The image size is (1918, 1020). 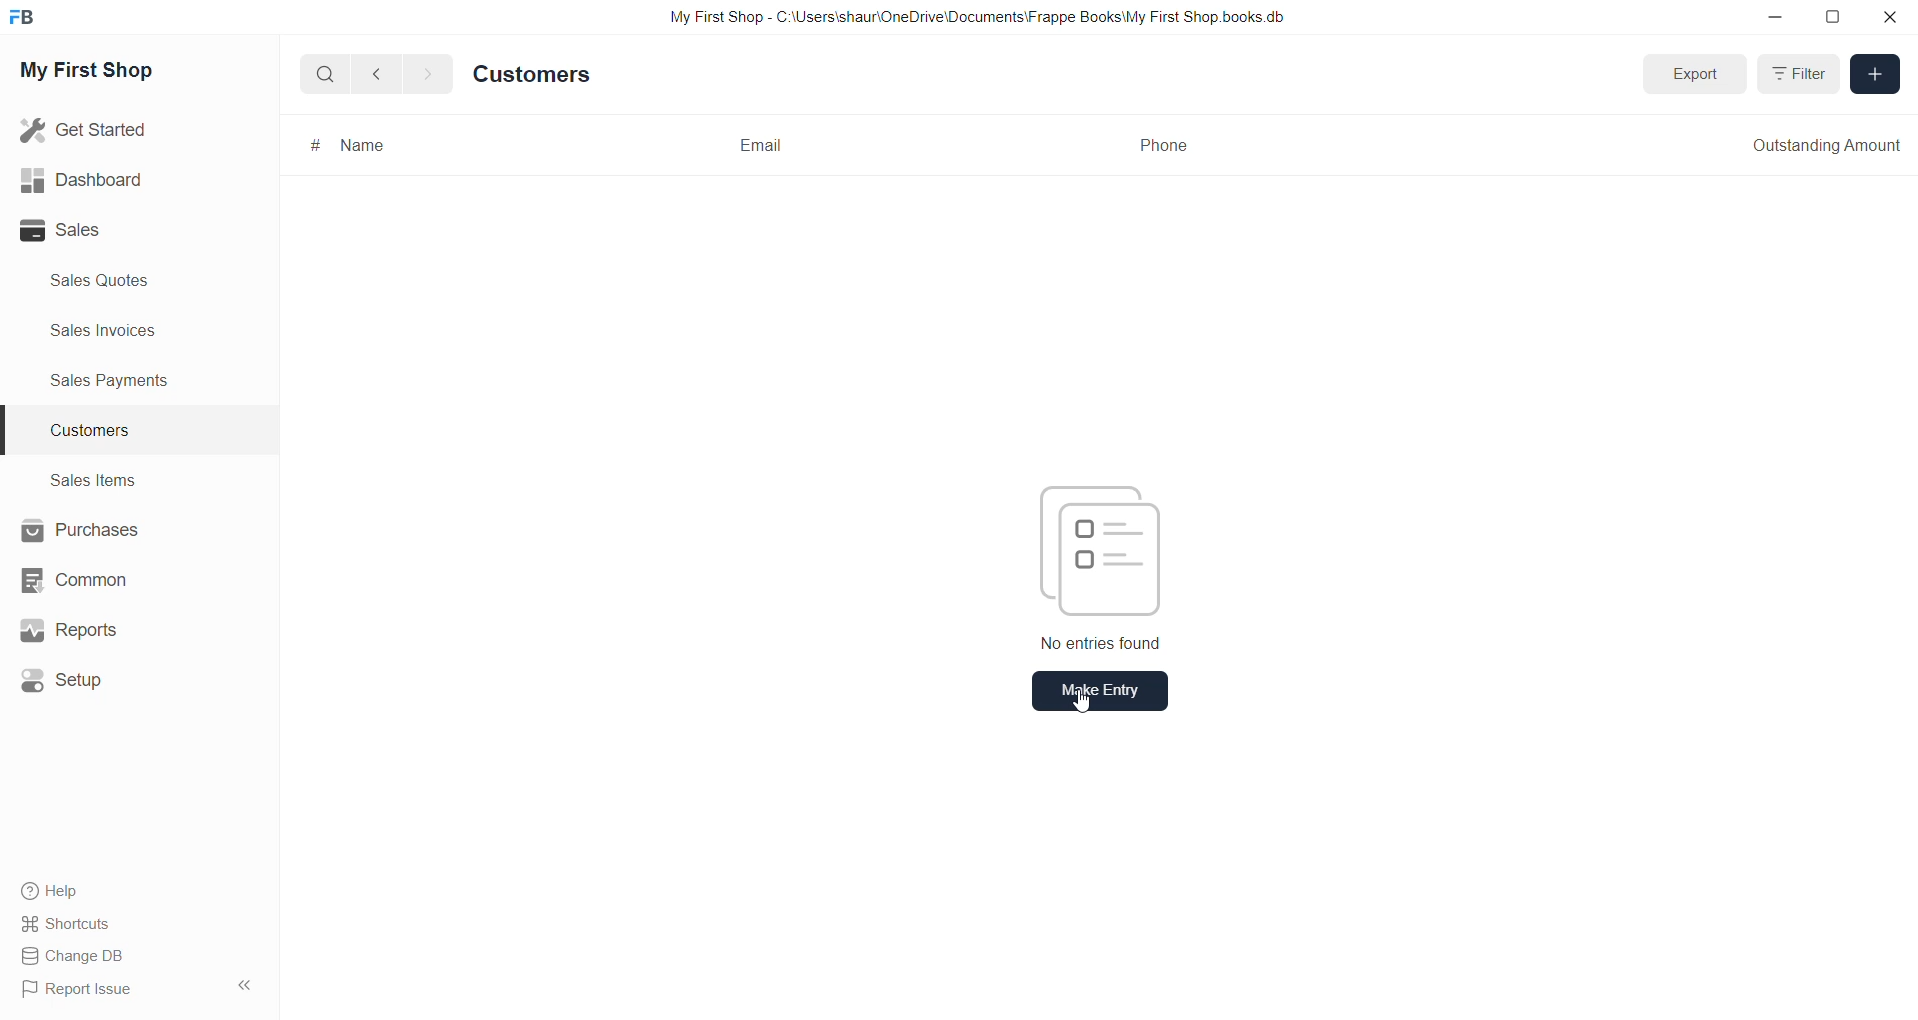 I want to click on minimize, so click(x=1783, y=25).